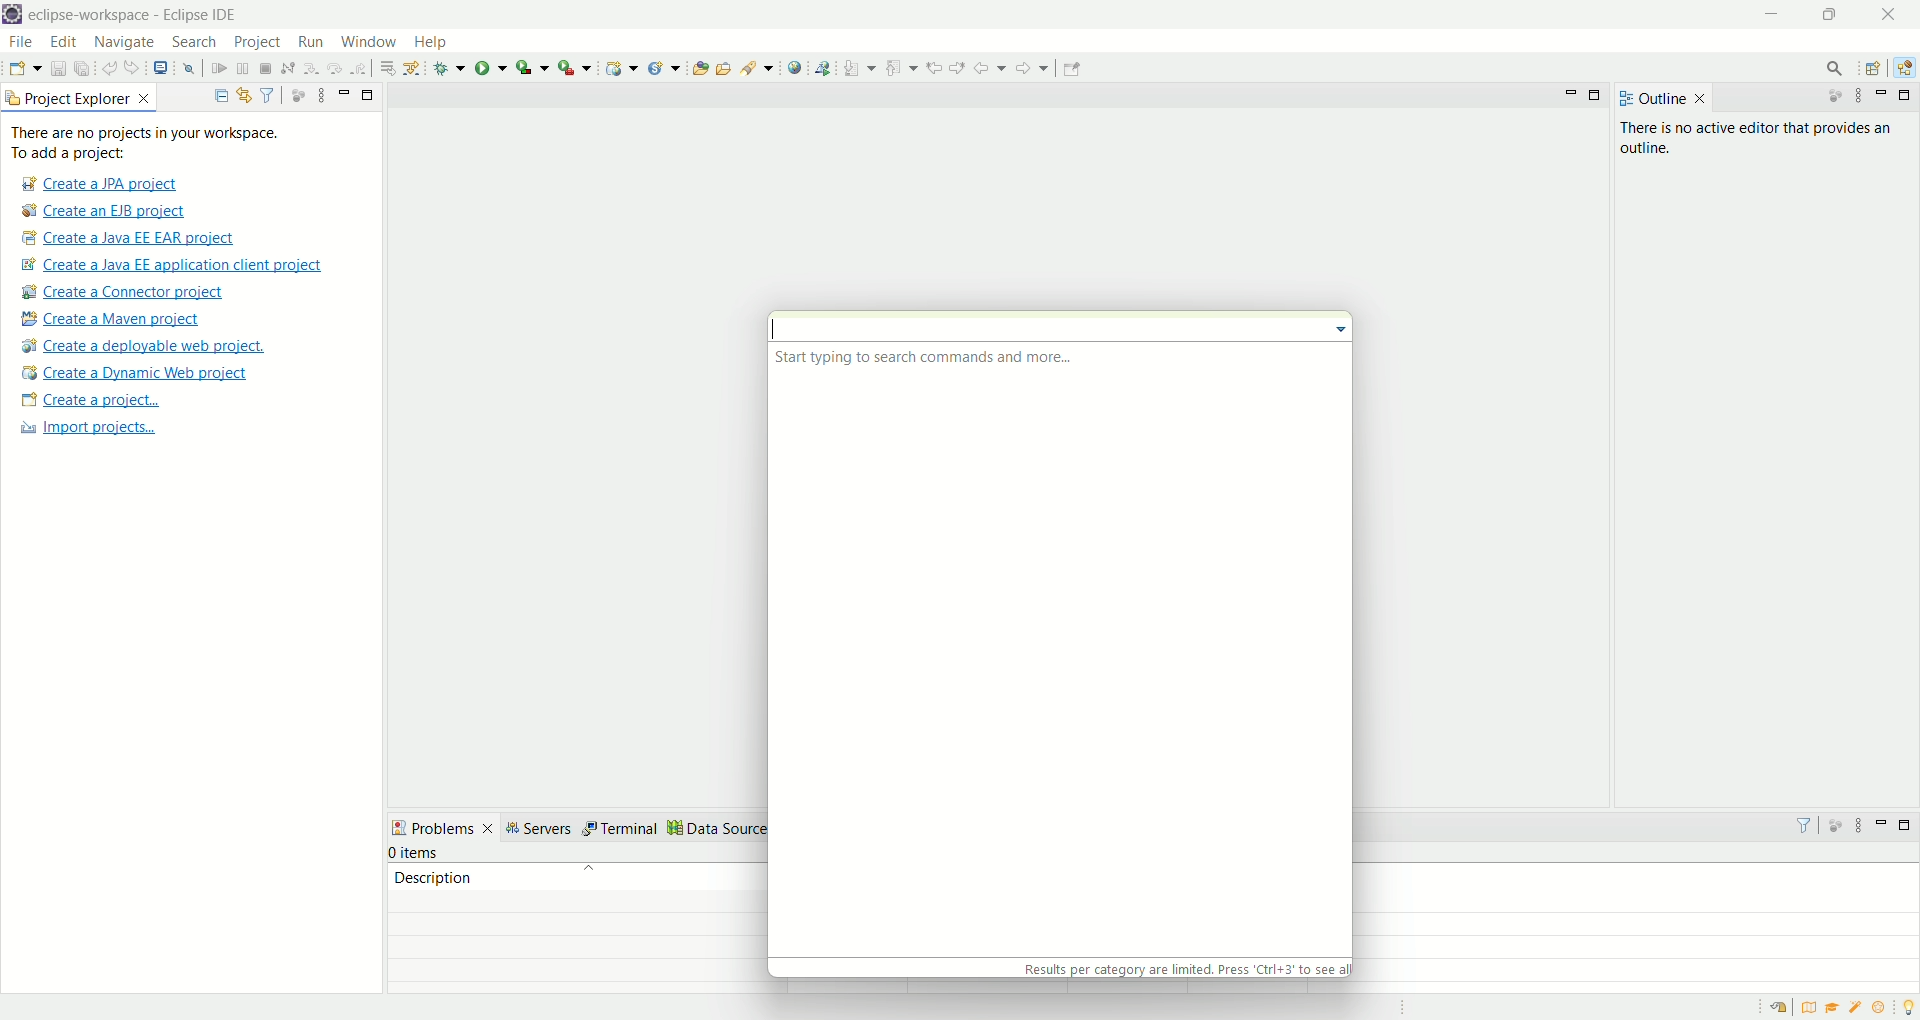 The image size is (1920, 1020). Describe the element at coordinates (125, 45) in the screenshot. I see `navigate` at that location.